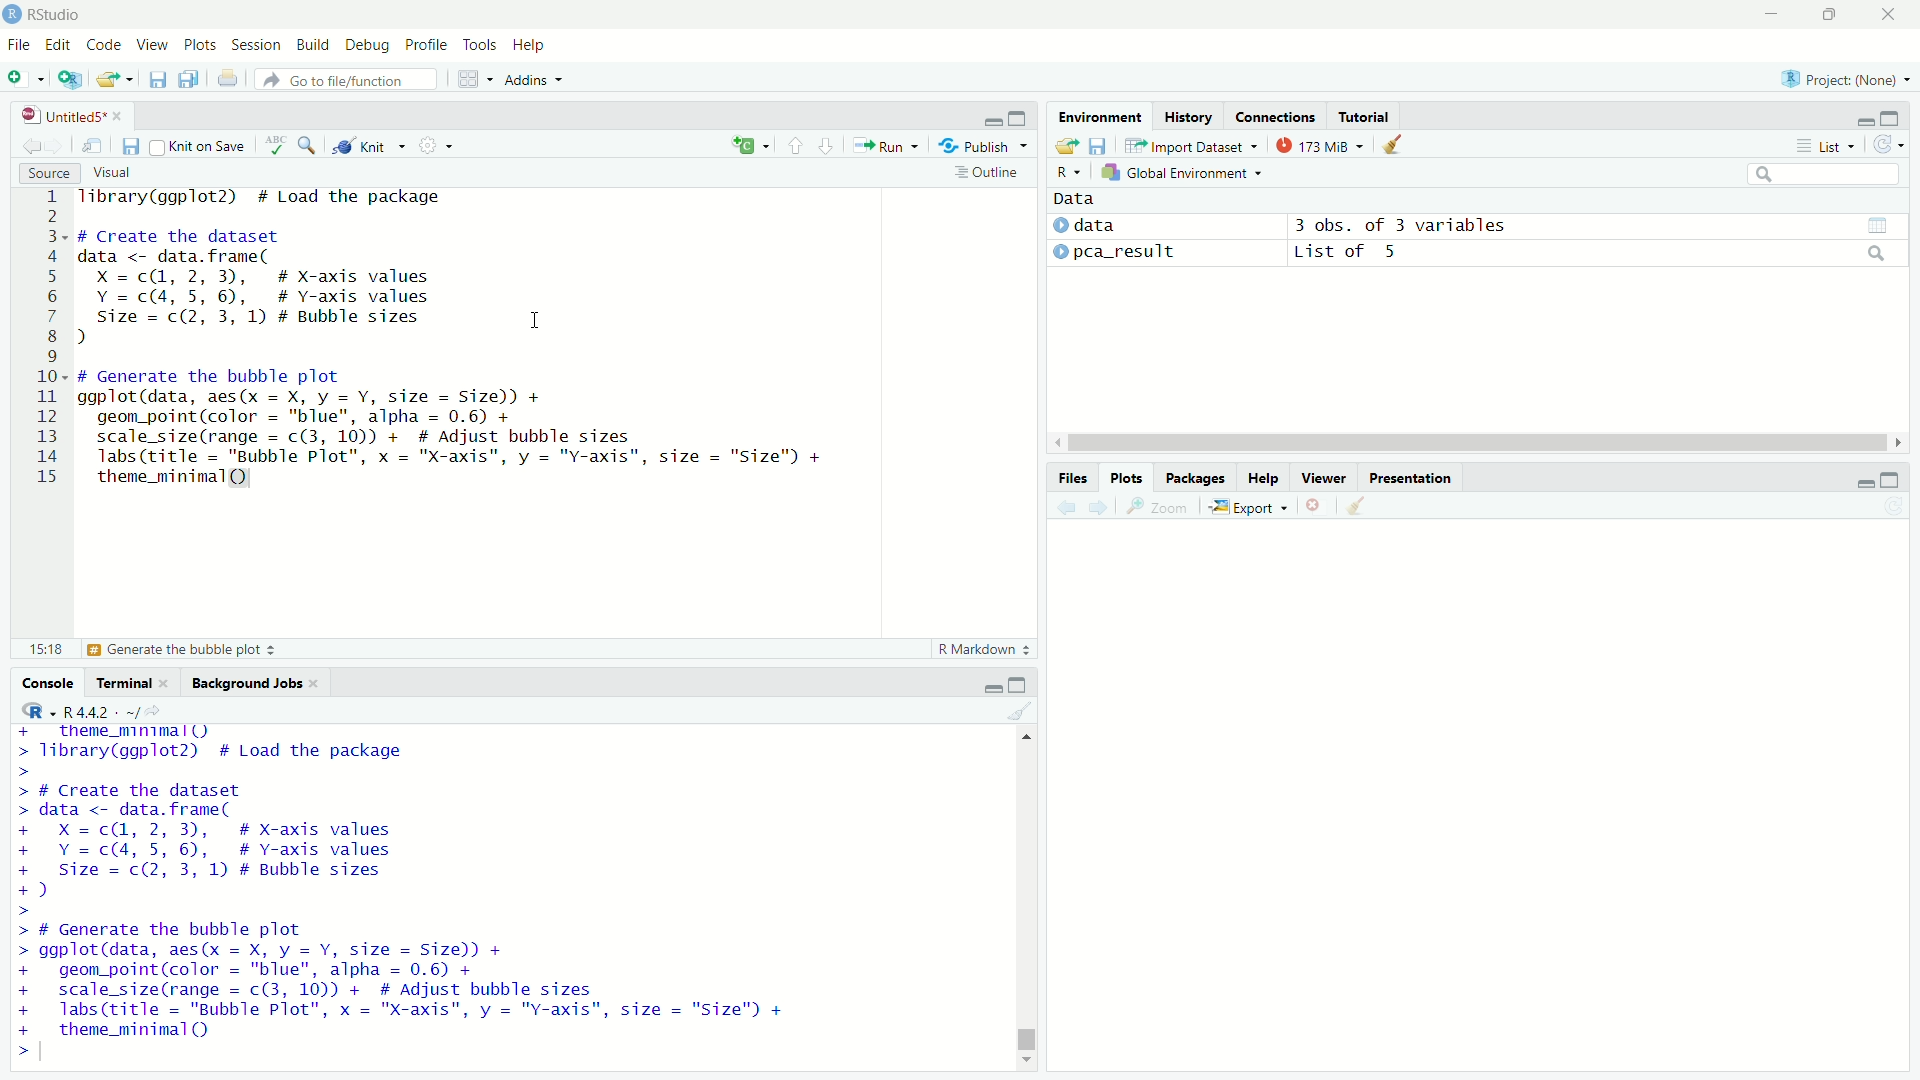 The height and width of the screenshot is (1080, 1920). I want to click on cursor, so click(536, 319).